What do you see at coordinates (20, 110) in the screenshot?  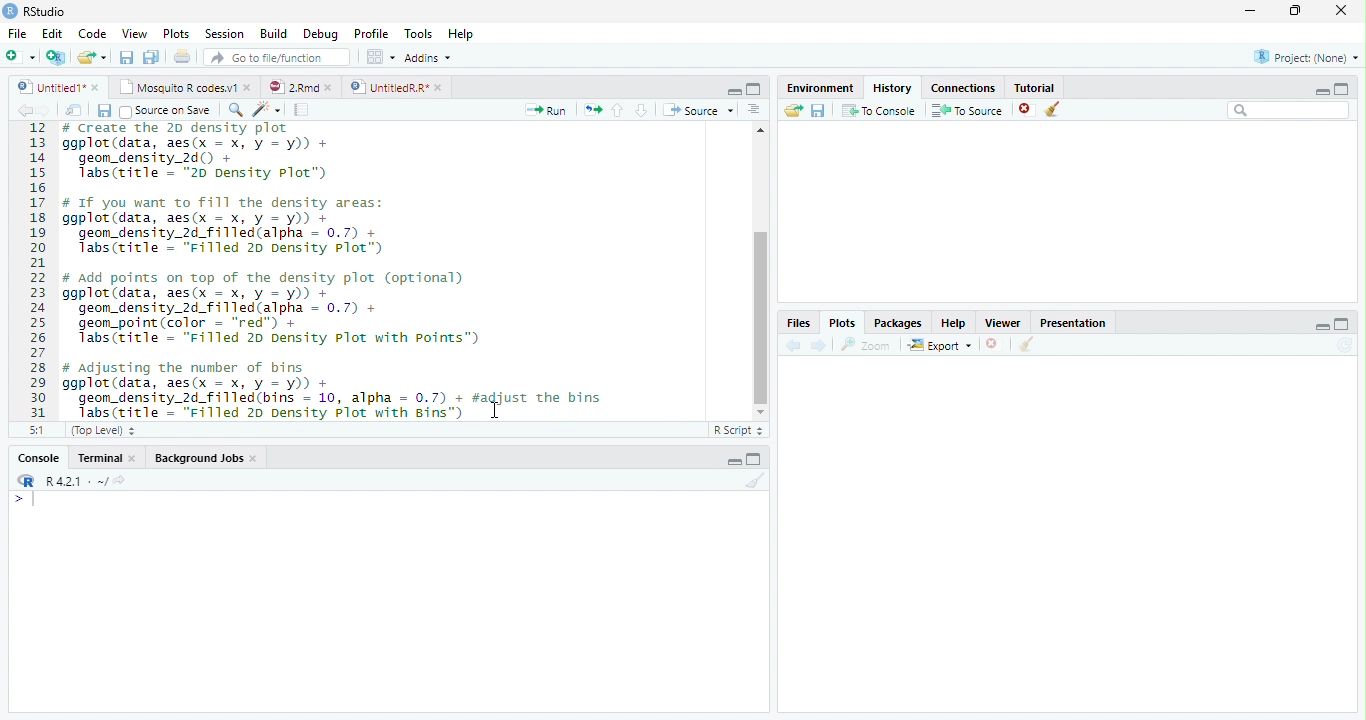 I see `back` at bounding box center [20, 110].